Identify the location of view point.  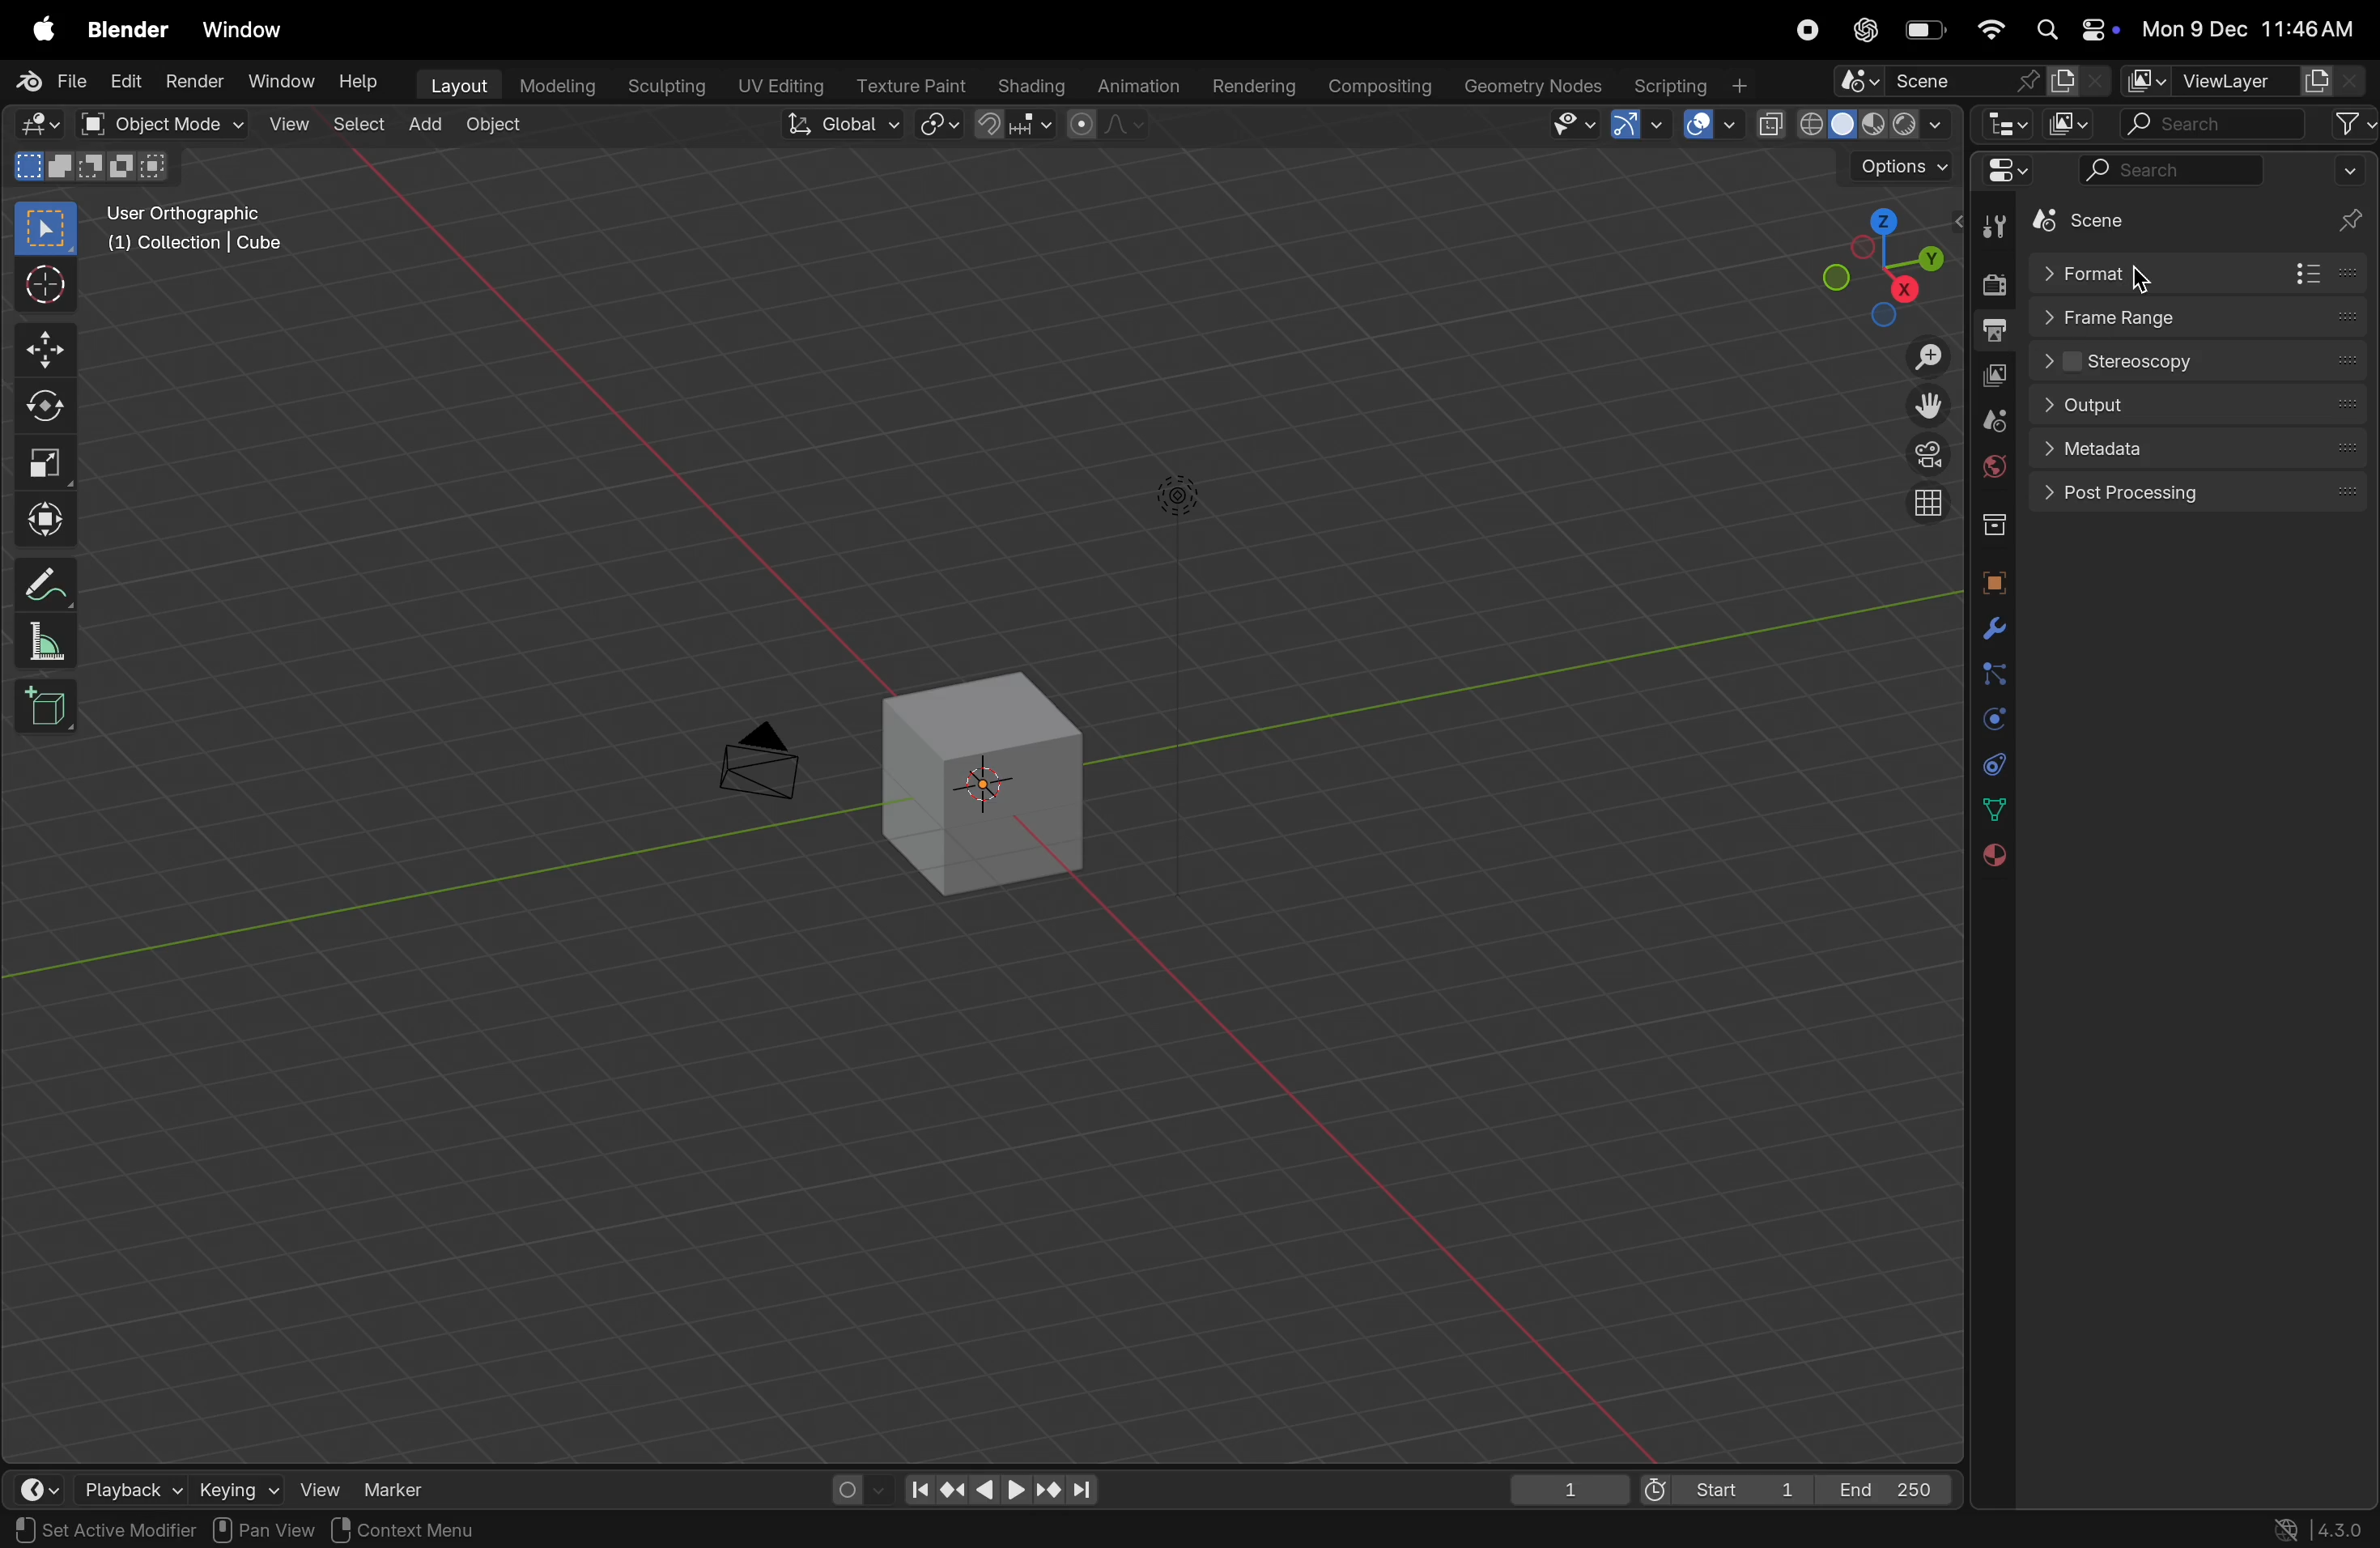
(1885, 261).